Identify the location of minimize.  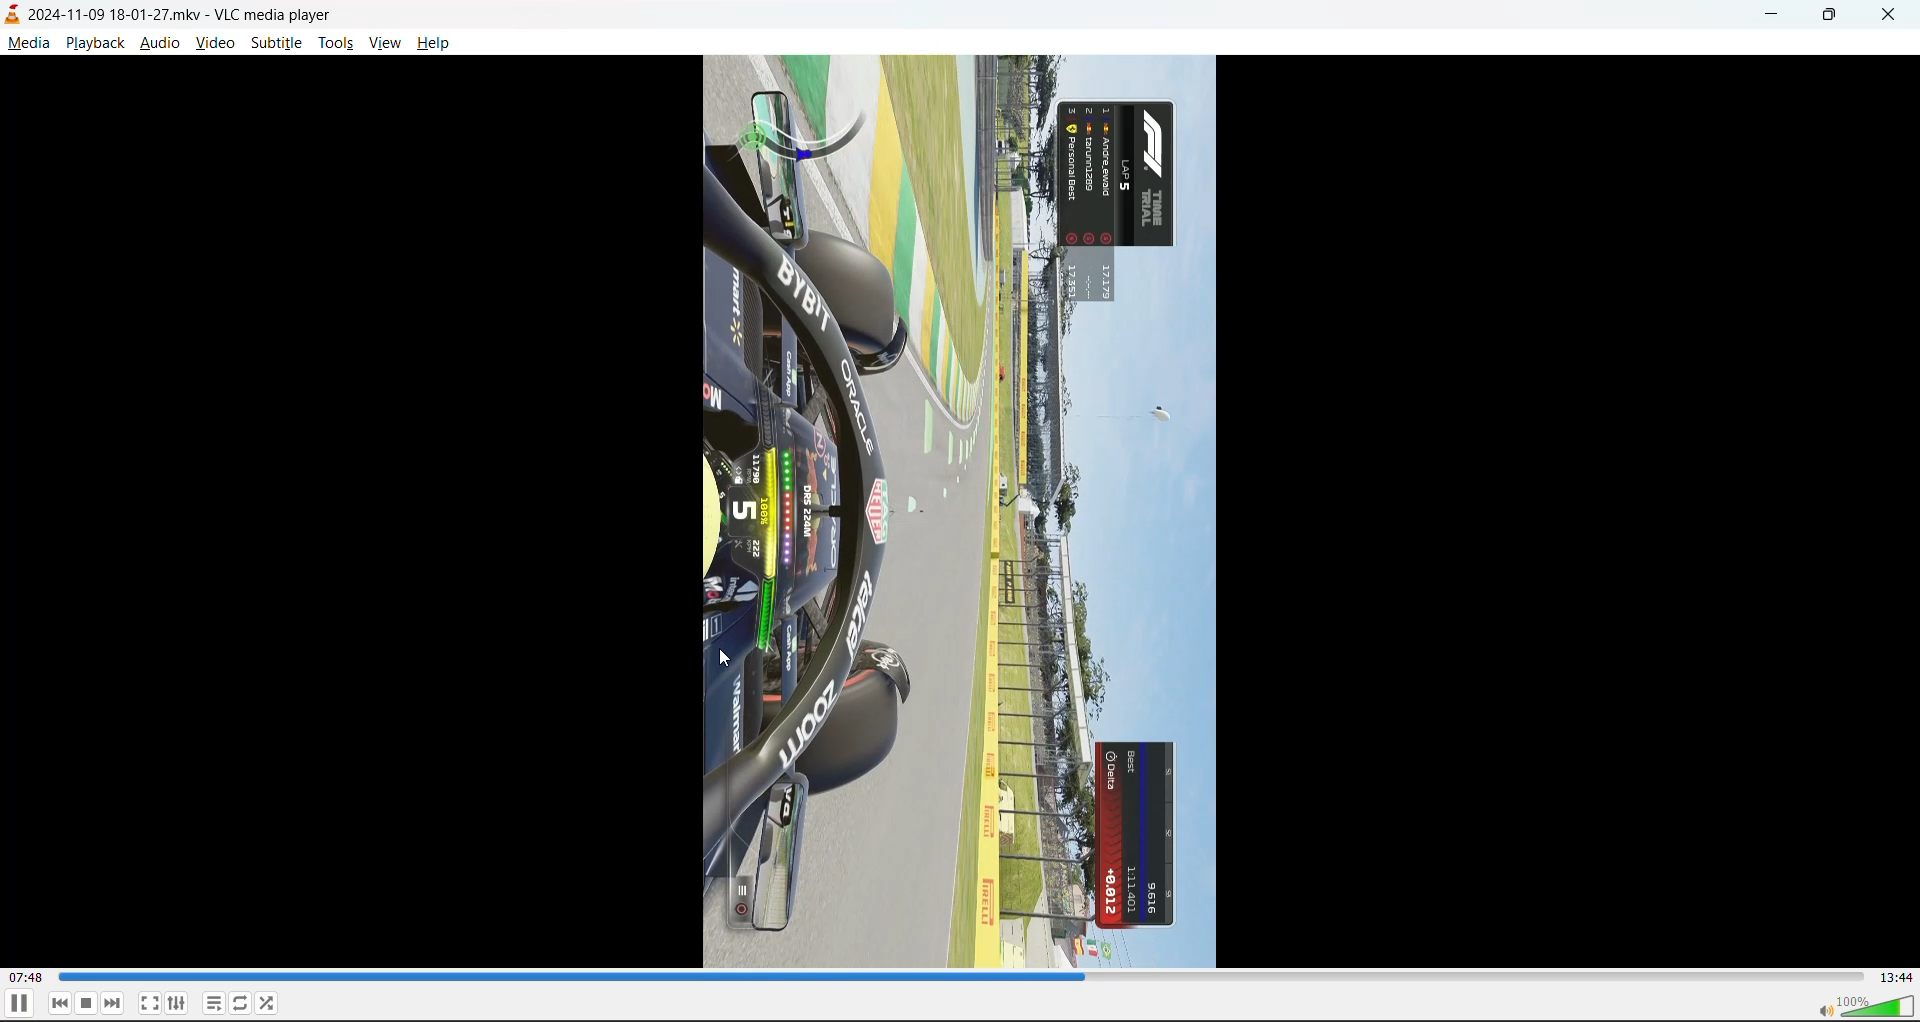
(1770, 17).